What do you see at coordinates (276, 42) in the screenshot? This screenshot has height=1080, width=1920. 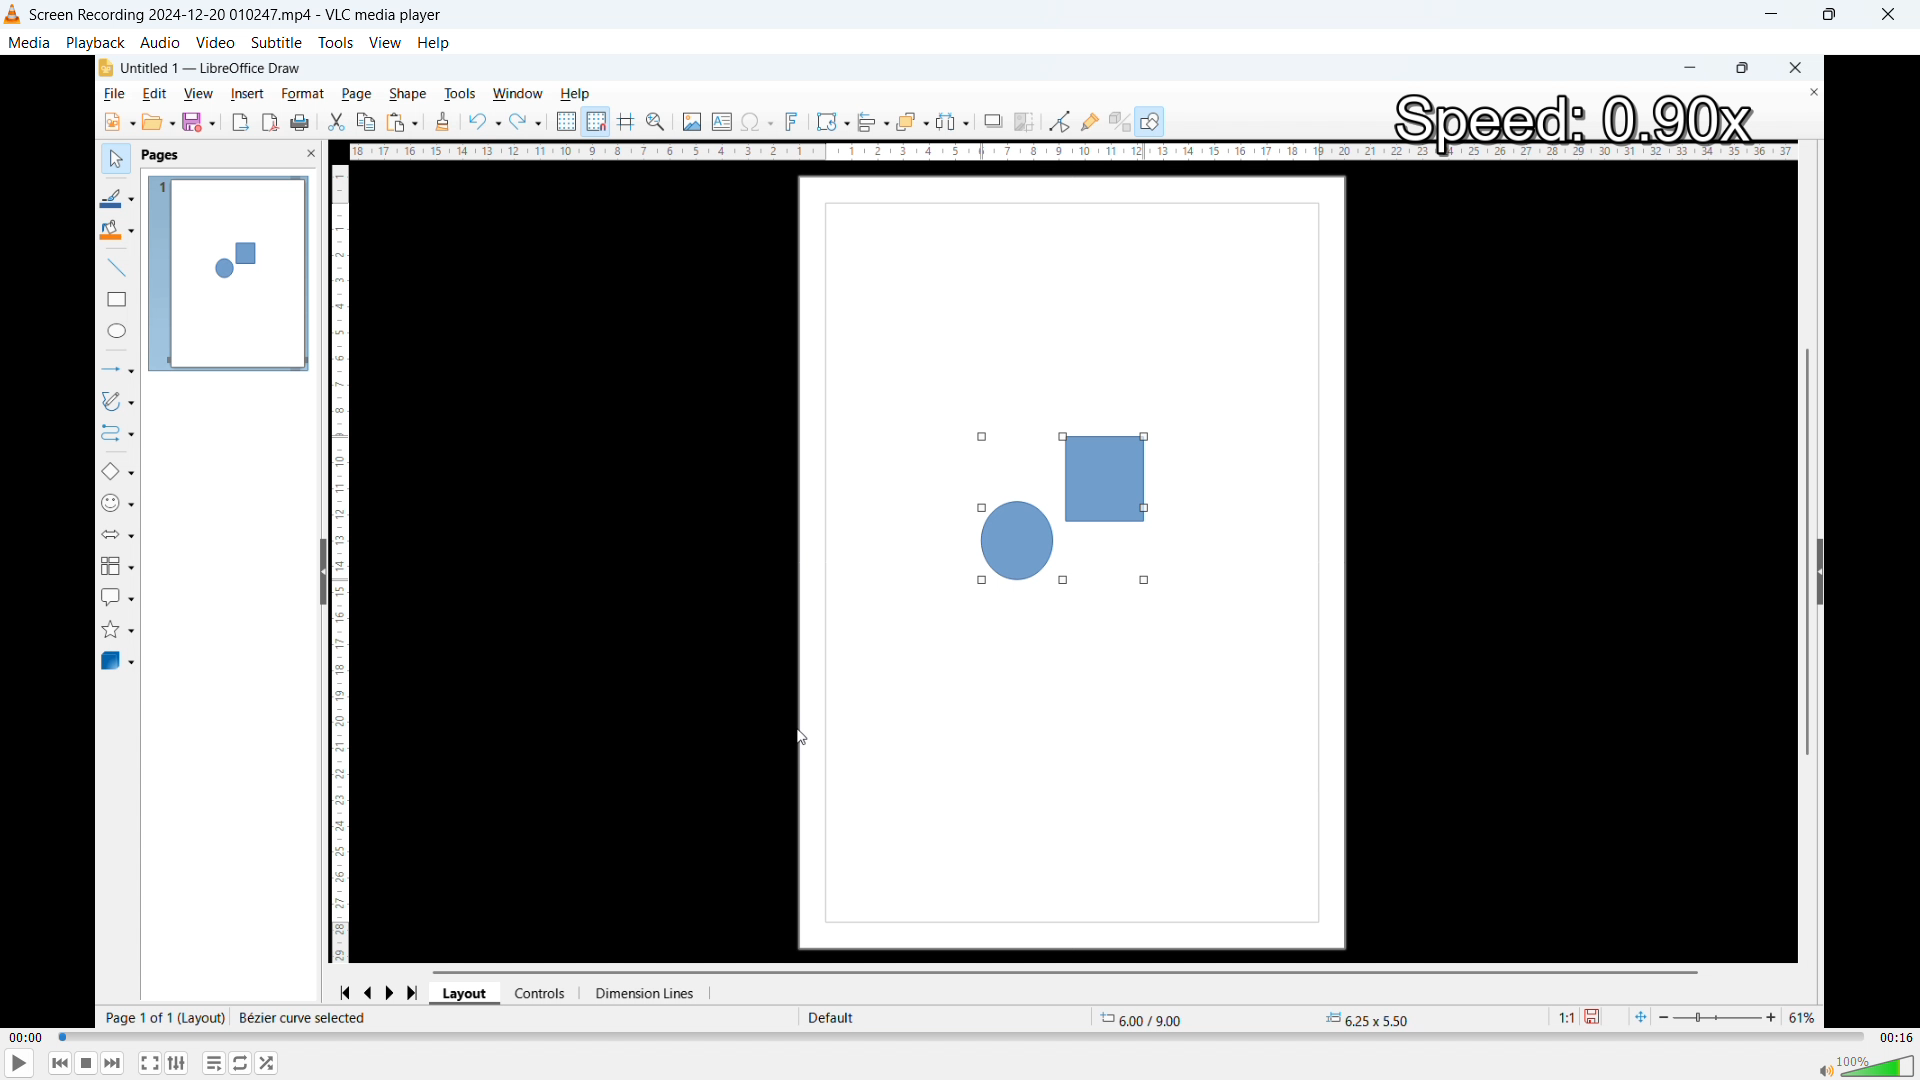 I see `Subtitle ` at bounding box center [276, 42].